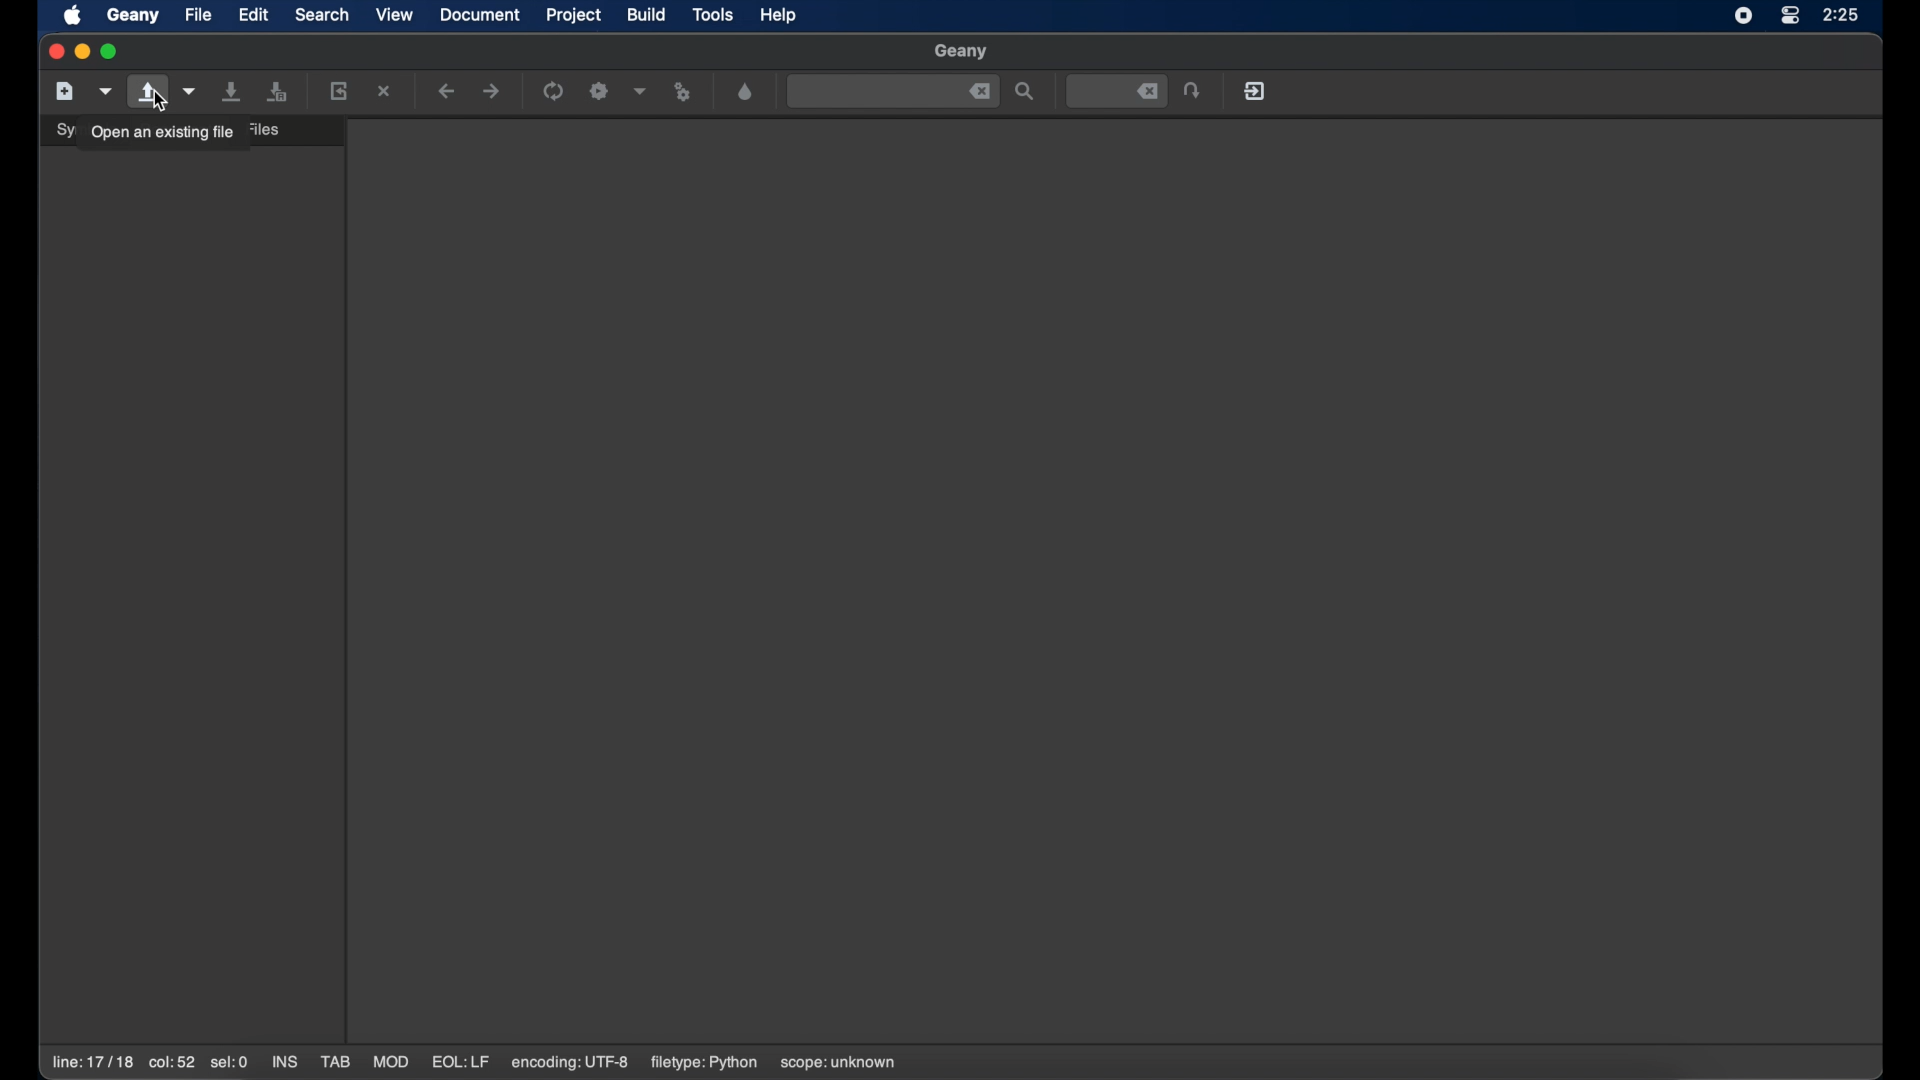  I want to click on close the current file, so click(385, 91).